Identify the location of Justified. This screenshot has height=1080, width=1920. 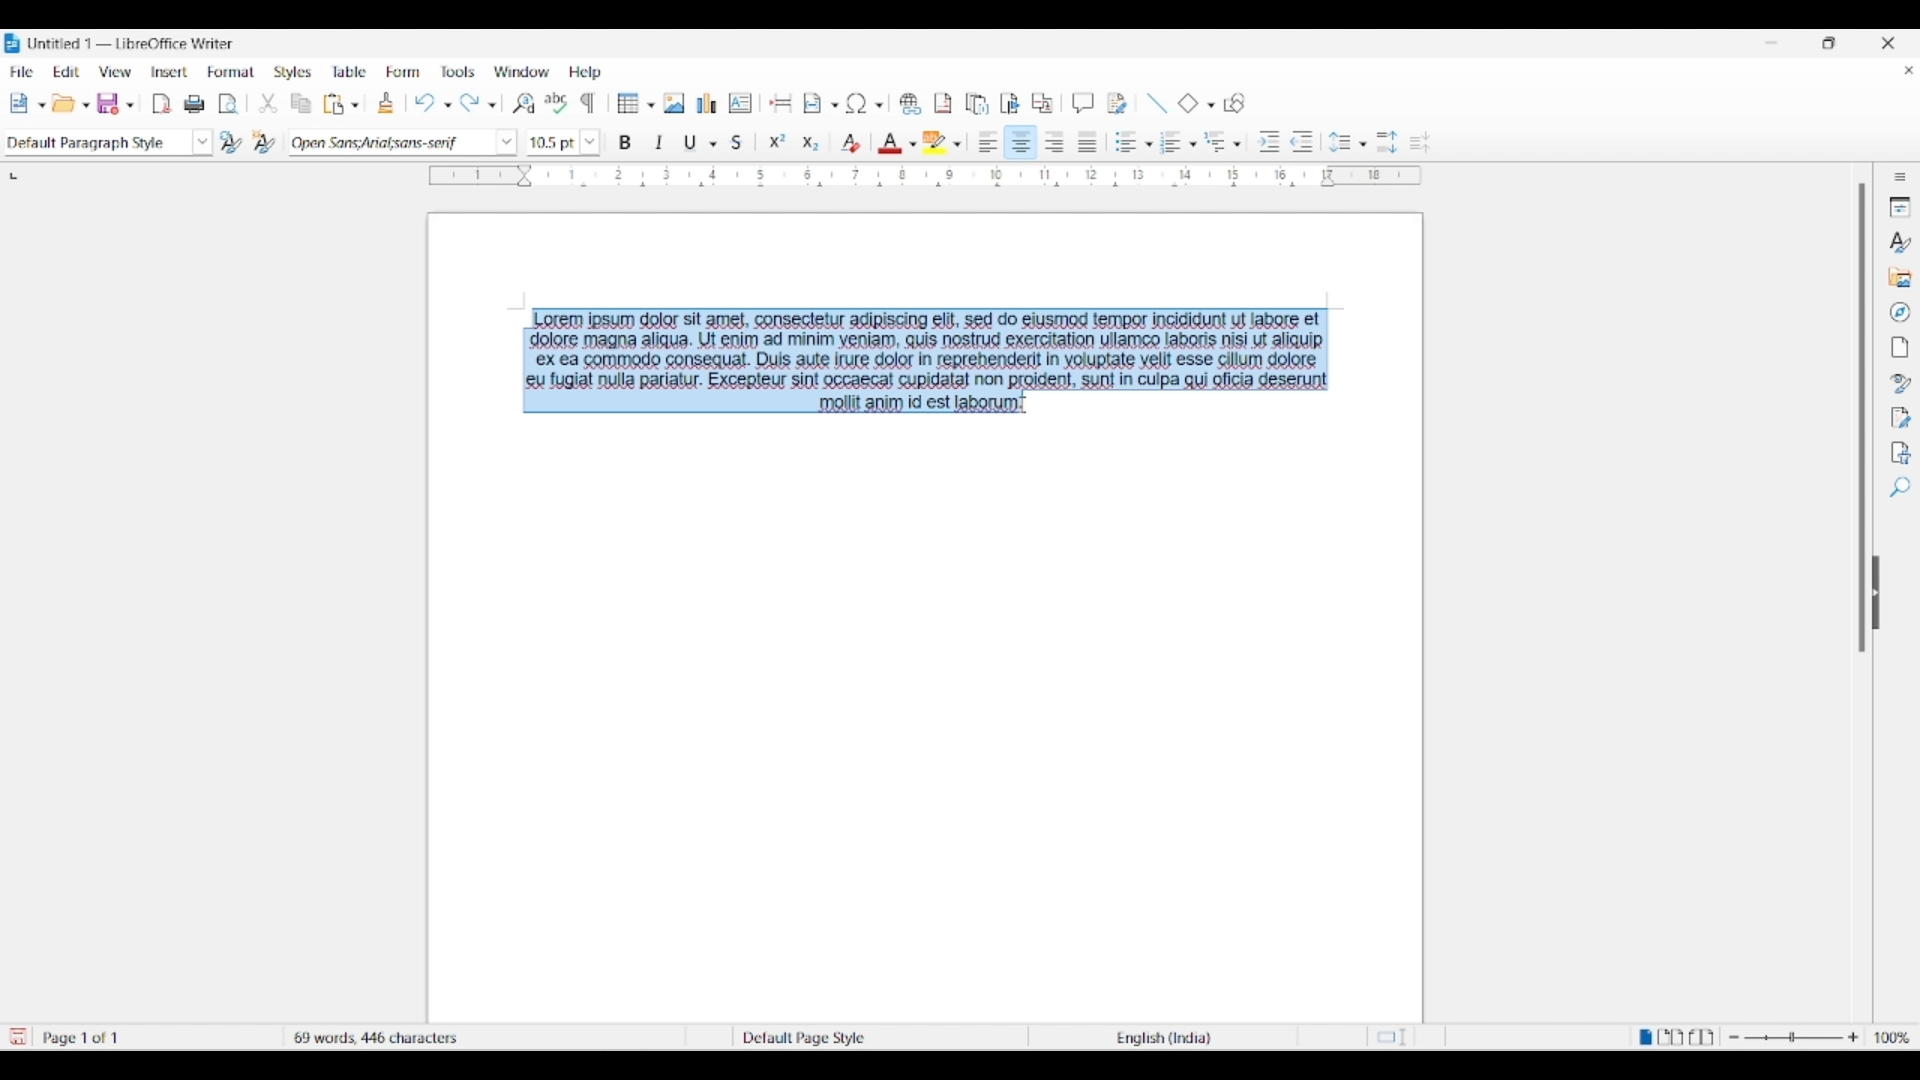
(1088, 142).